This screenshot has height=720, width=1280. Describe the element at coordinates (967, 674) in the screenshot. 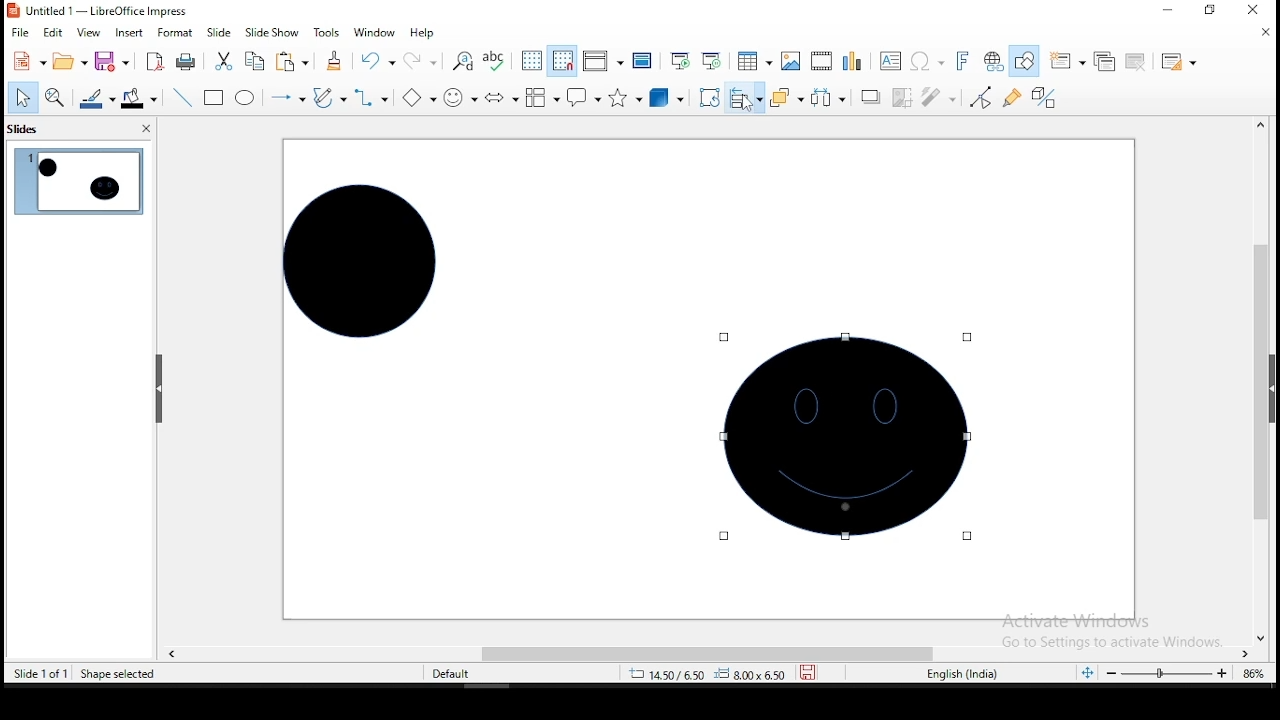

I see `english (india)` at that location.